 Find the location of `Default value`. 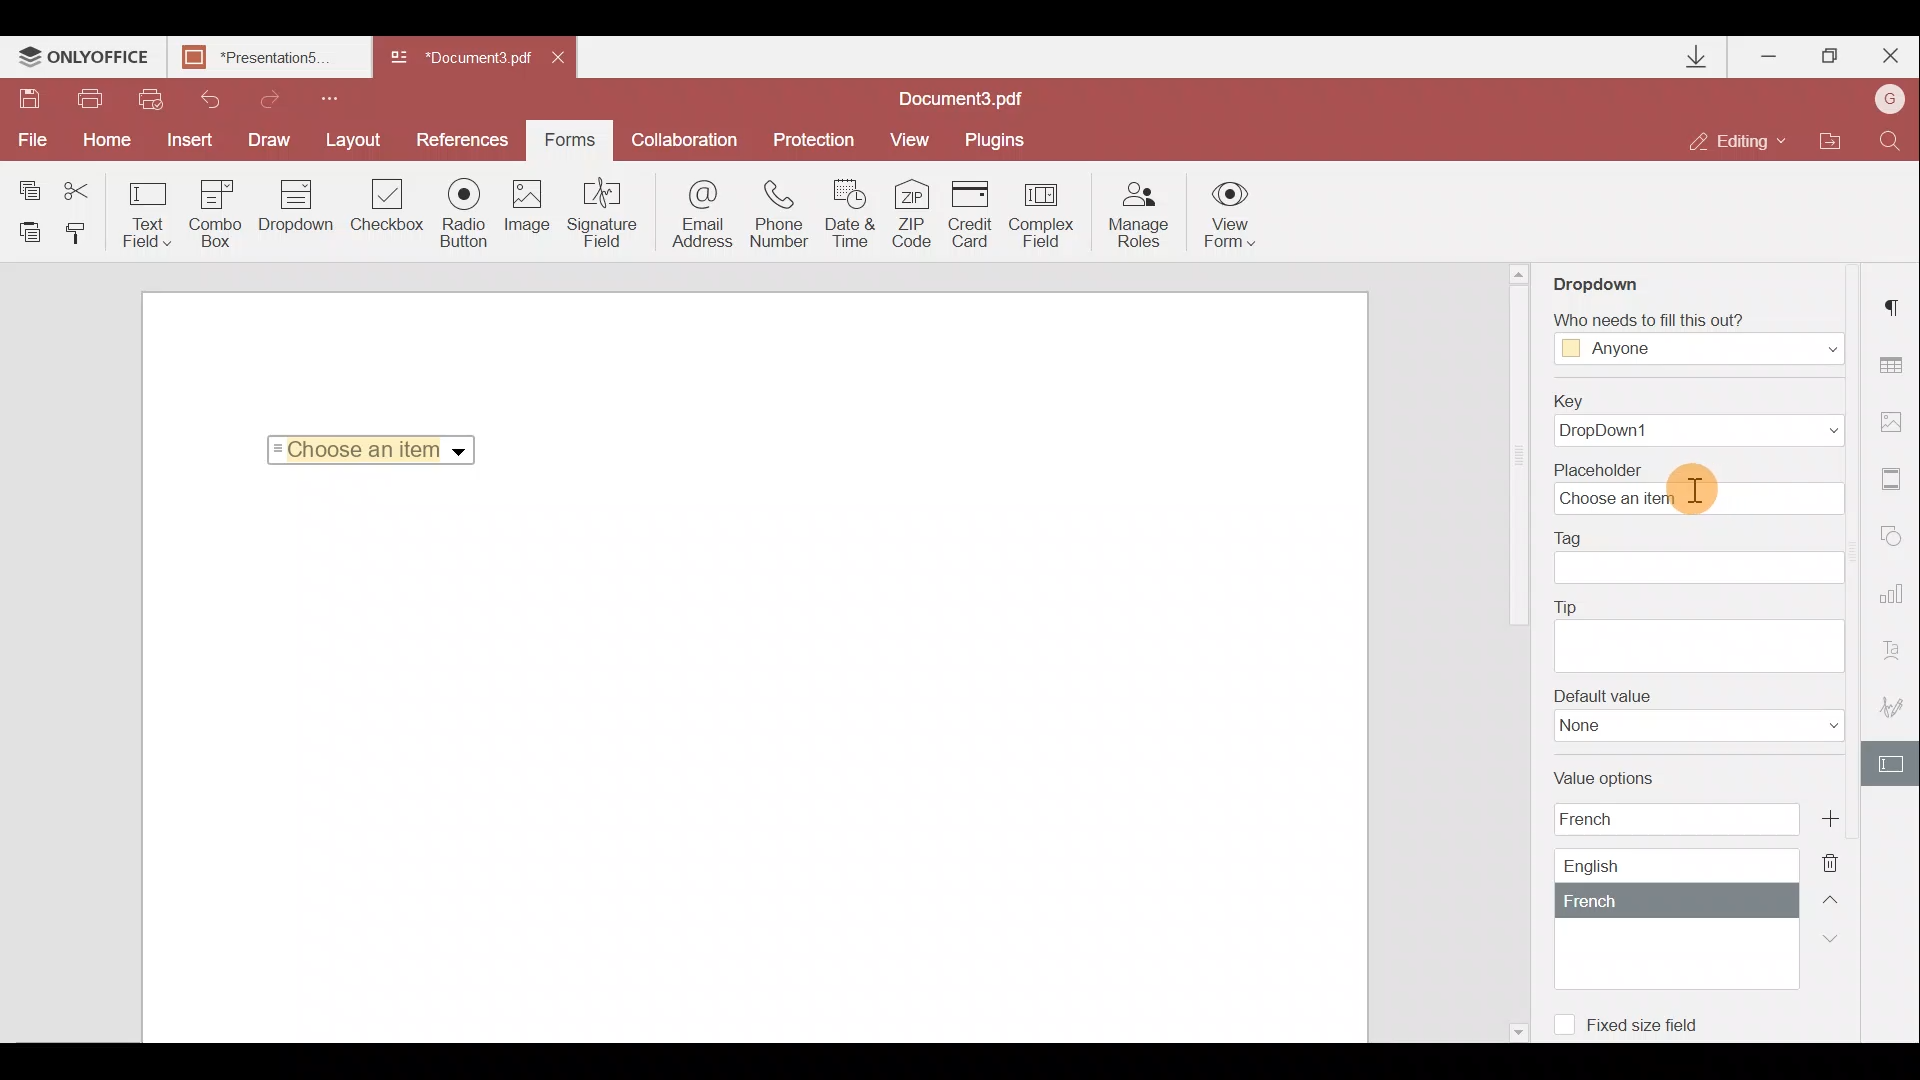

Default value is located at coordinates (1699, 715).